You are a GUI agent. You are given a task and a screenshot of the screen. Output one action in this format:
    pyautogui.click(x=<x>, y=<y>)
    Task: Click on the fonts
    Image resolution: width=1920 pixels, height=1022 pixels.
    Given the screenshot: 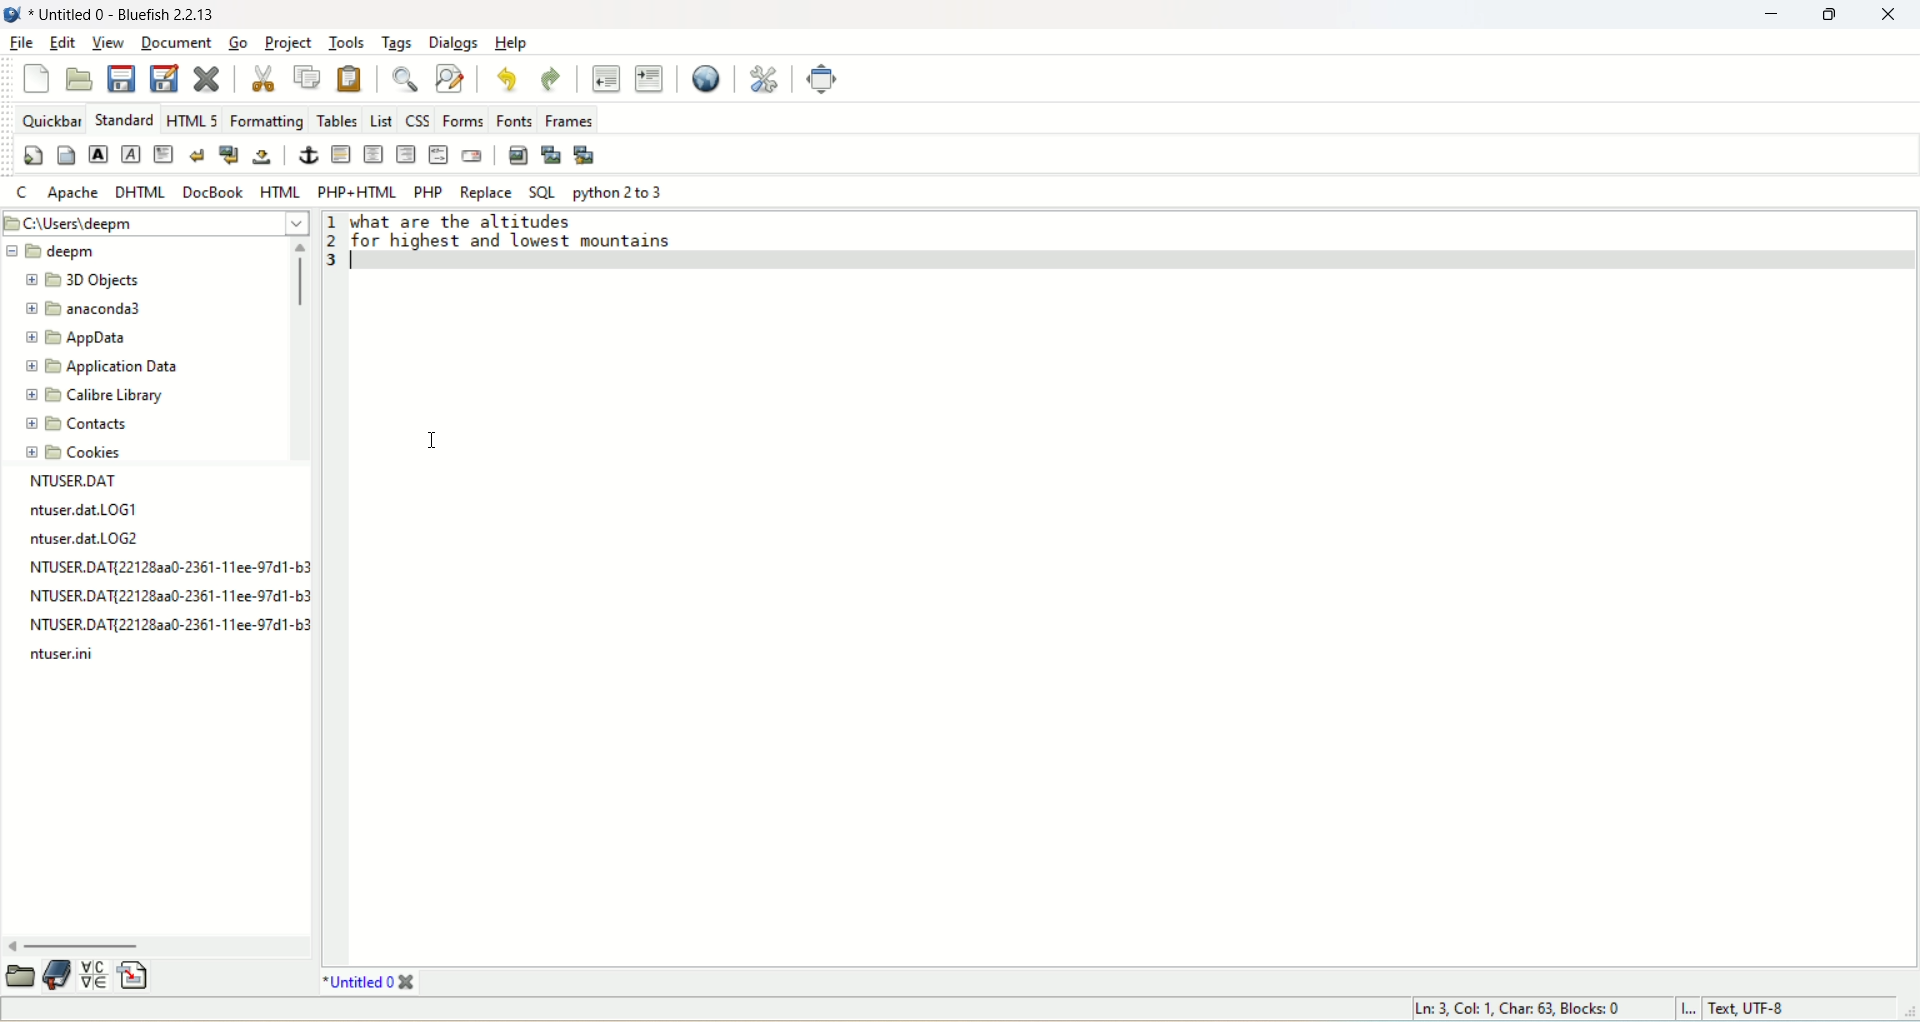 What is the action you would take?
    pyautogui.click(x=512, y=117)
    